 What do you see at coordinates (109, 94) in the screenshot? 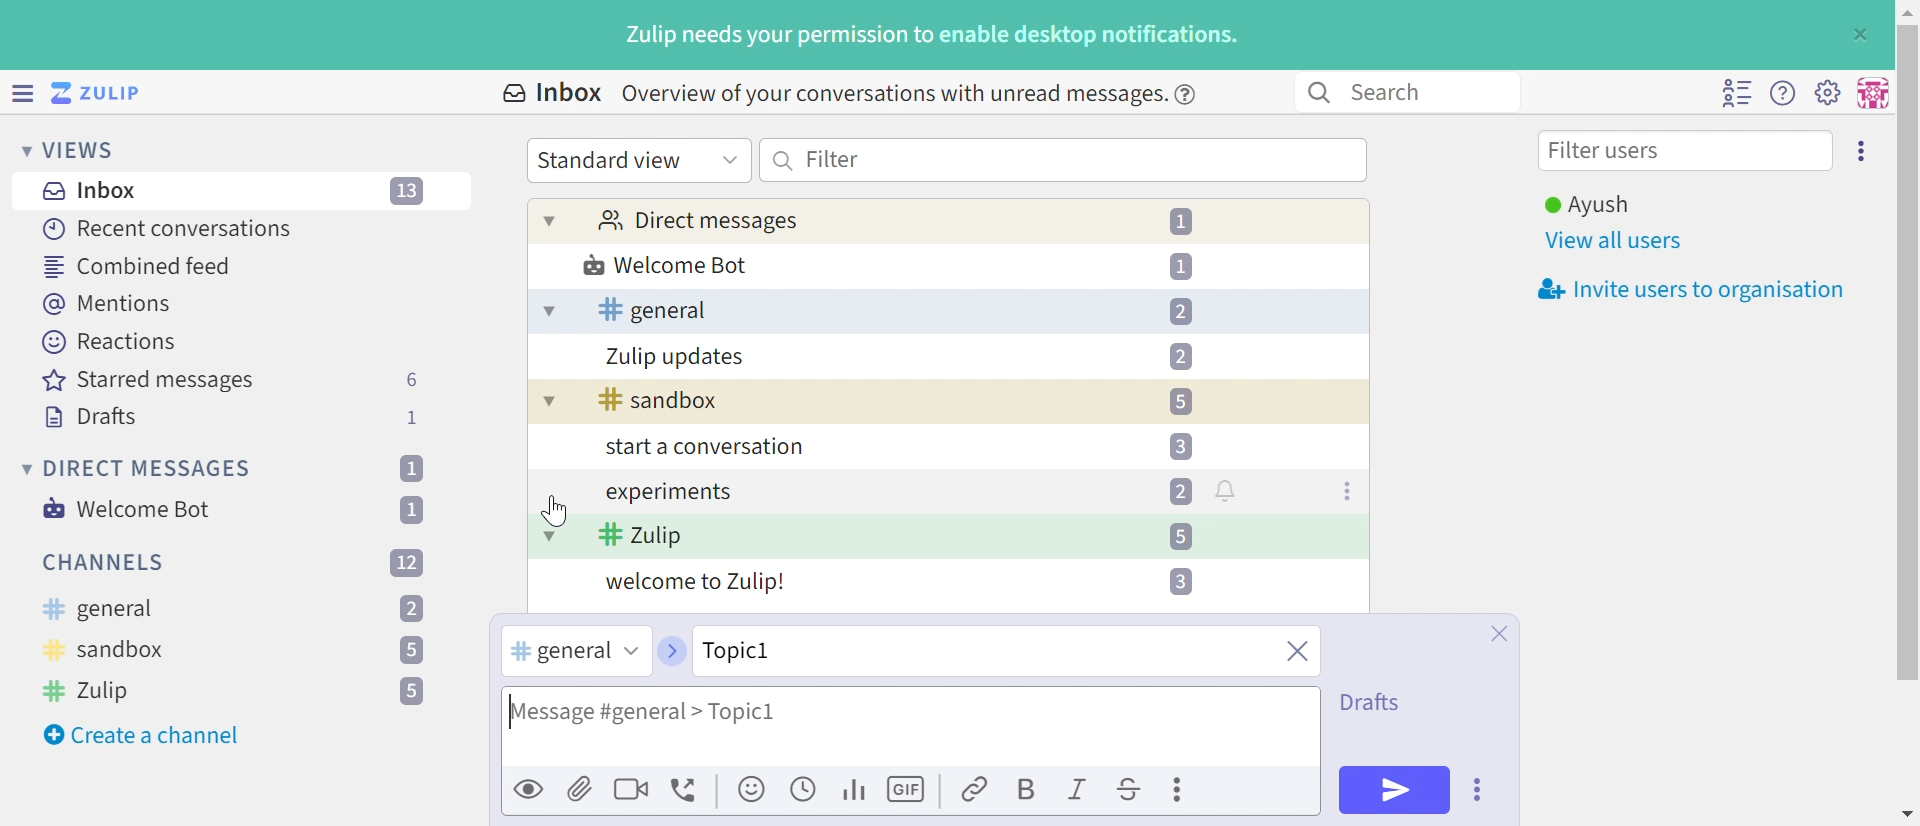
I see `ZULIP` at bounding box center [109, 94].